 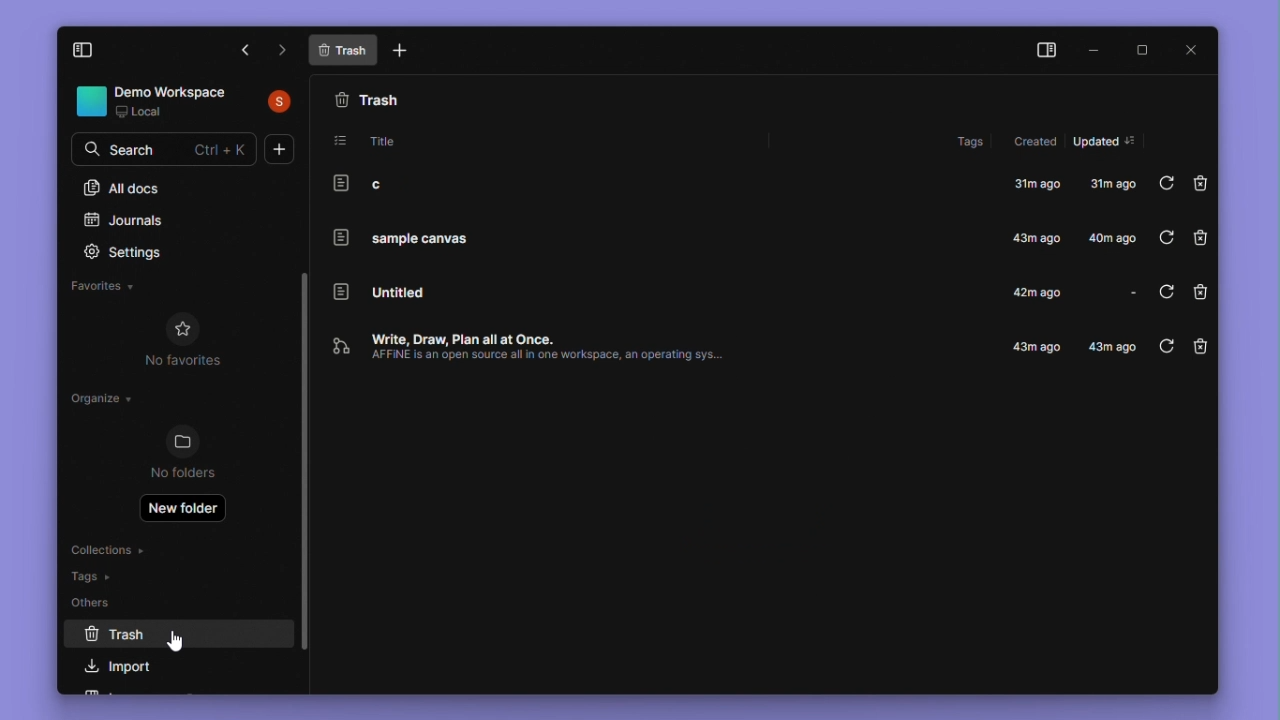 What do you see at coordinates (285, 50) in the screenshot?
I see `next tabn=` at bounding box center [285, 50].